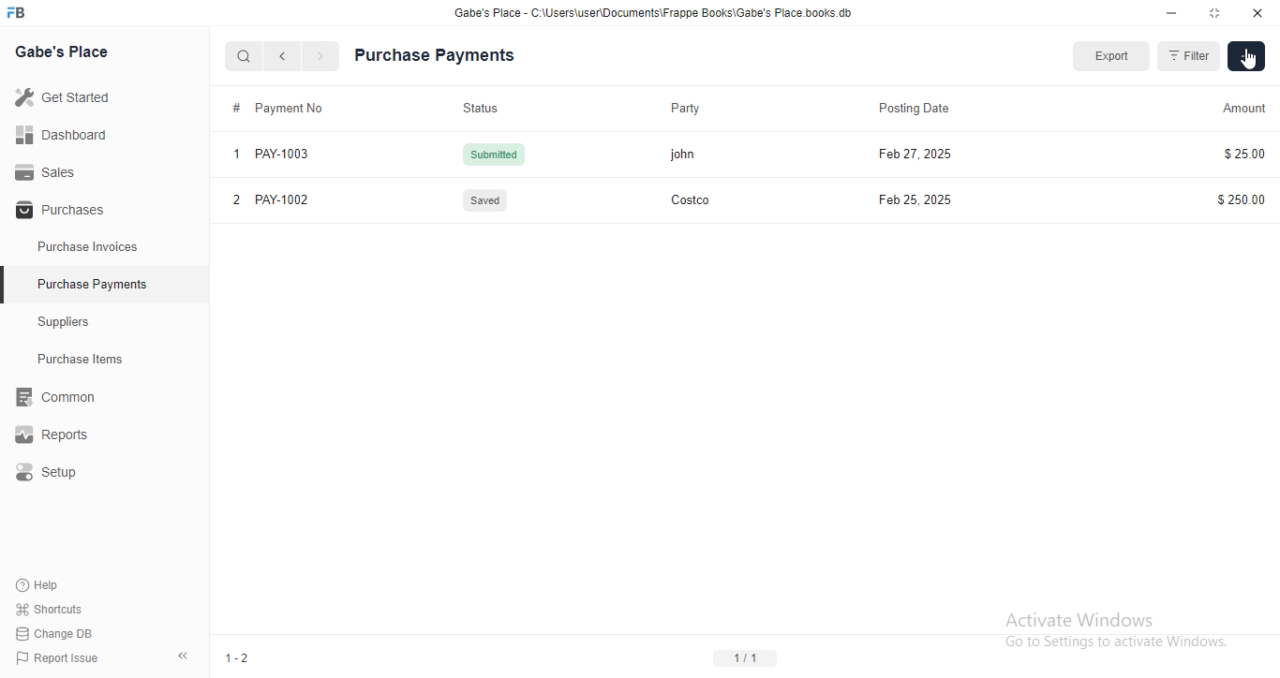  Describe the element at coordinates (477, 108) in the screenshot. I see `Status` at that location.